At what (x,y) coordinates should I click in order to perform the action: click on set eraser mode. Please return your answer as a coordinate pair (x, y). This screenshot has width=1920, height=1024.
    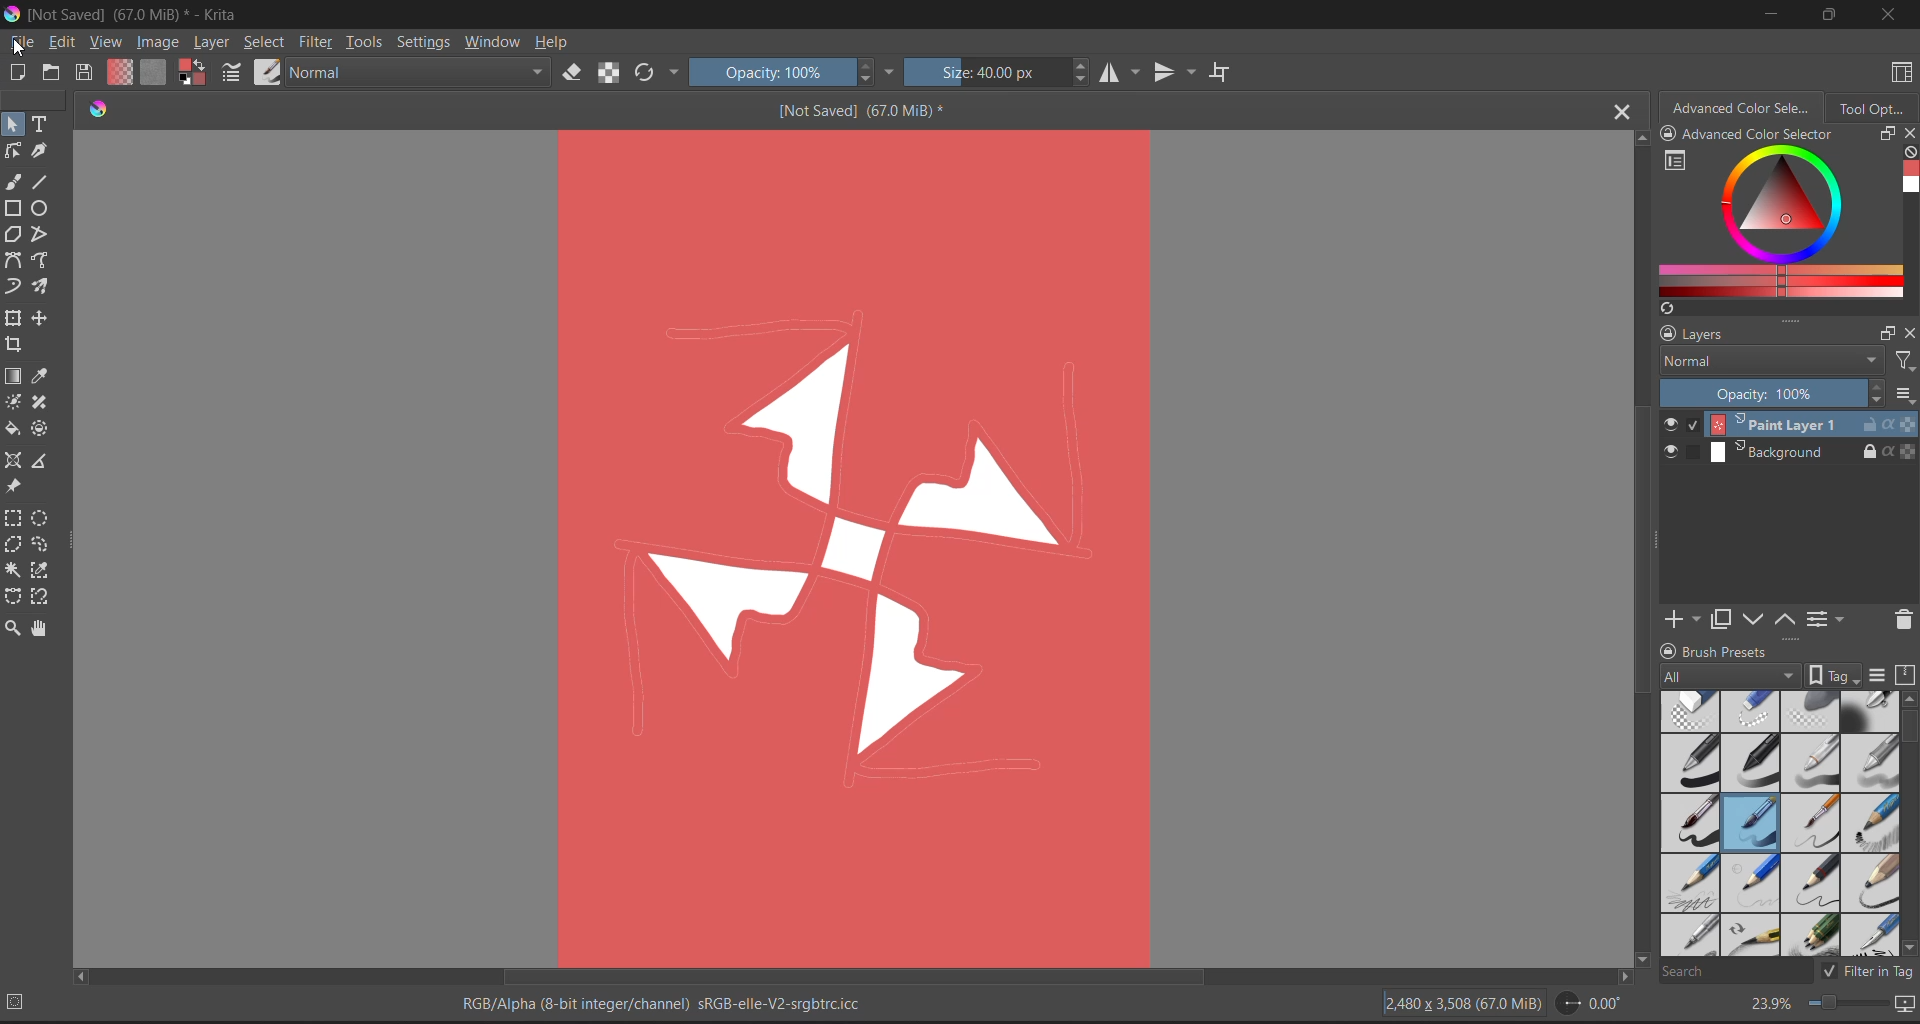
    Looking at the image, I should click on (571, 74).